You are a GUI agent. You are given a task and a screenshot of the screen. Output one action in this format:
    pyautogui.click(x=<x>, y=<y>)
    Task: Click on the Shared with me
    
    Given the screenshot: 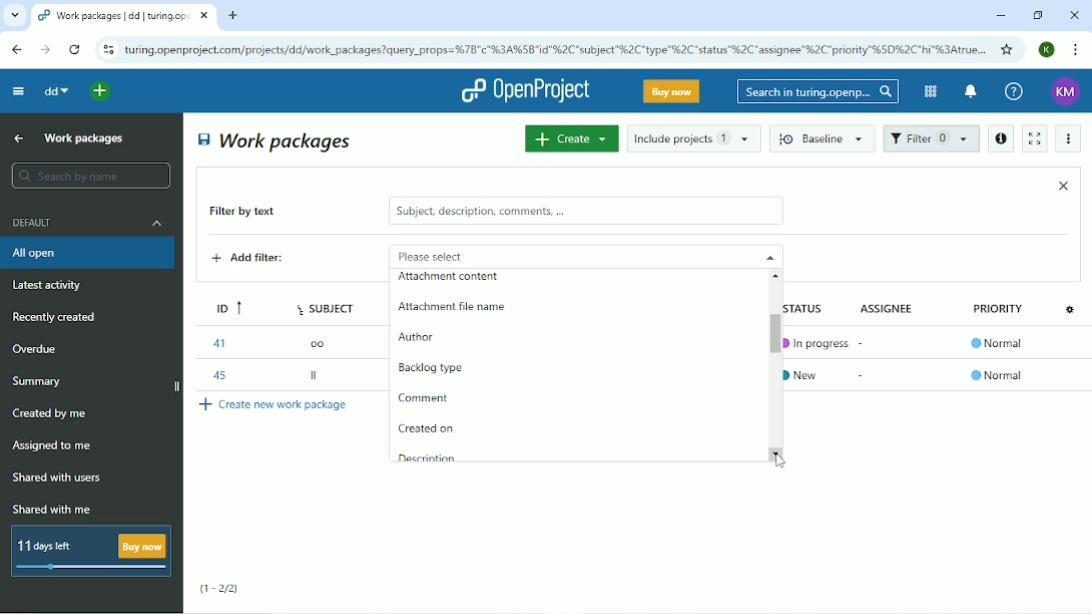 What is the action you would take?
    pyautogui.click(x=54, y=509)
    